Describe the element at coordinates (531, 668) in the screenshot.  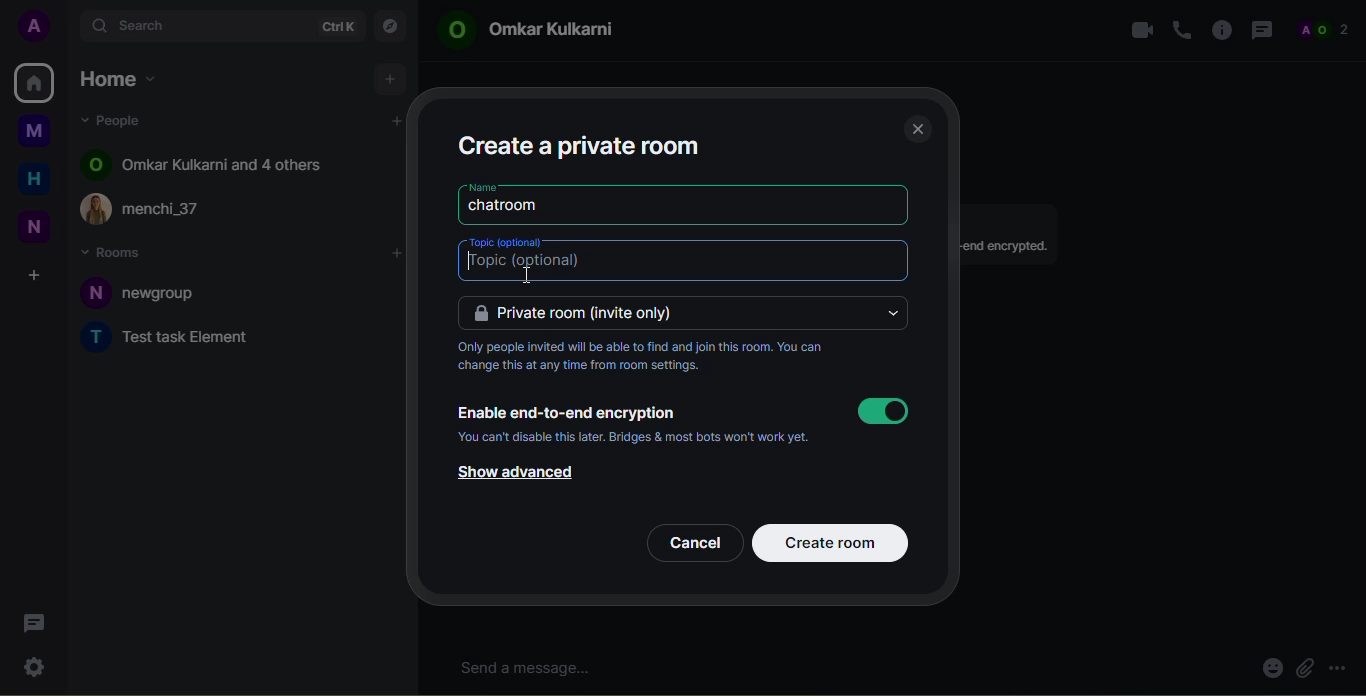
I see `send message` at that location.